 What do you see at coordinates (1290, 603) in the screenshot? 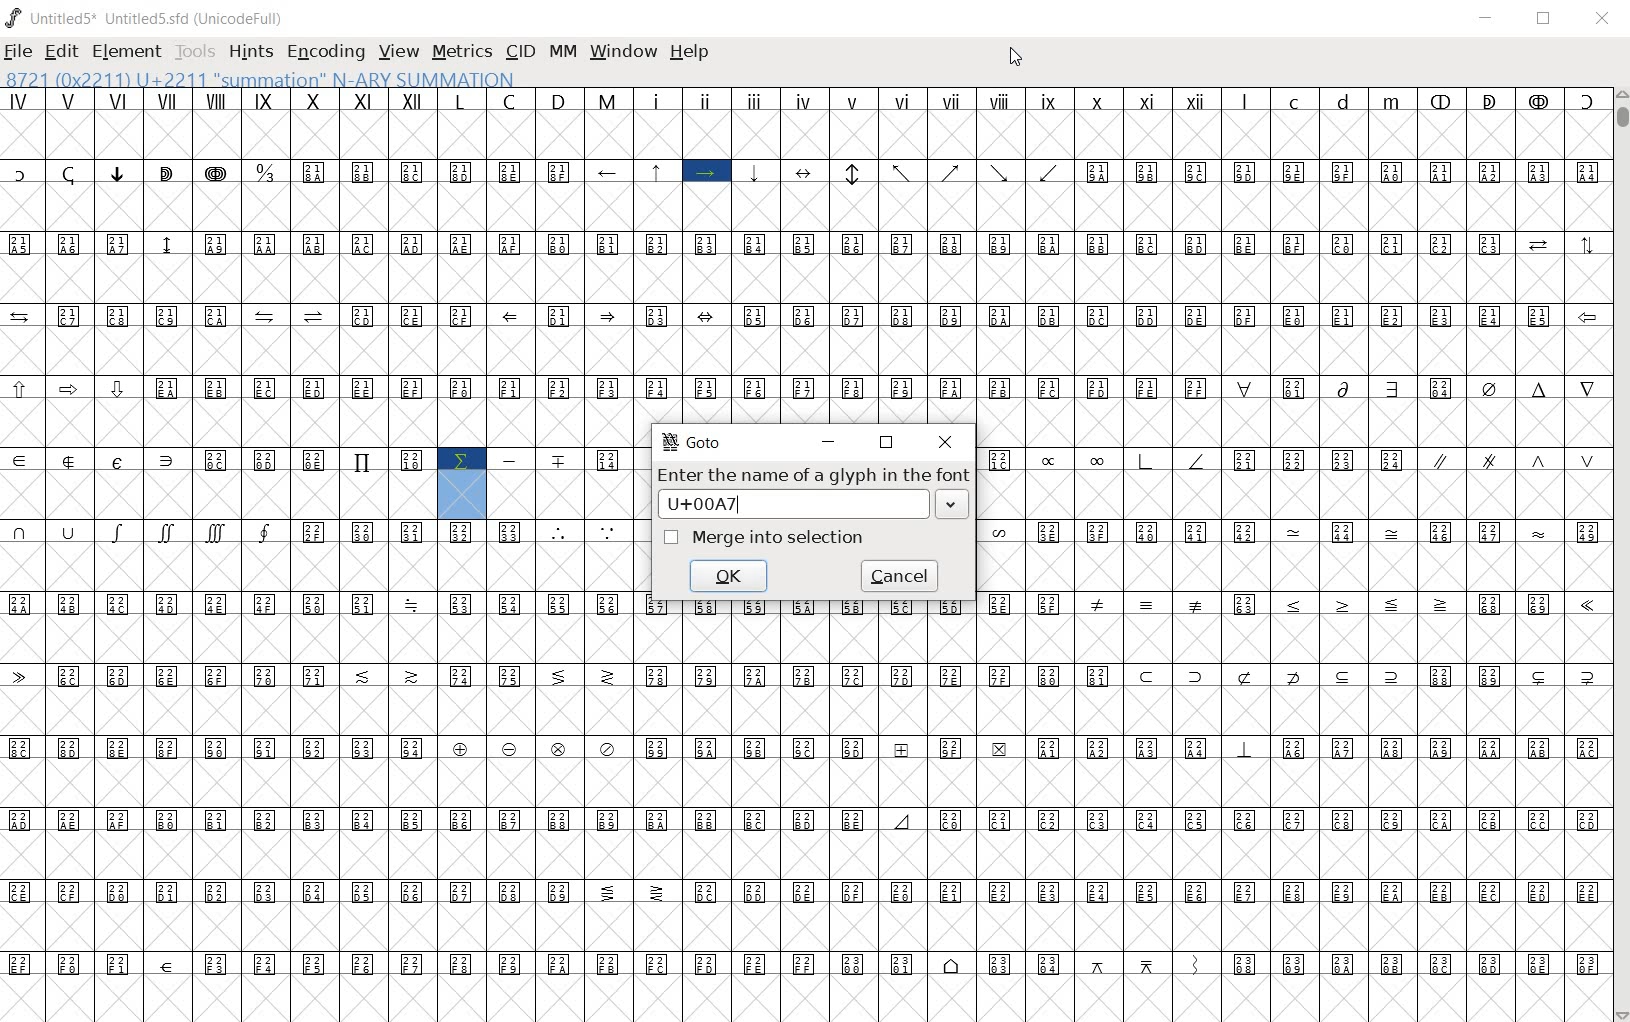
I see `` at bounding box center [1290, 603].